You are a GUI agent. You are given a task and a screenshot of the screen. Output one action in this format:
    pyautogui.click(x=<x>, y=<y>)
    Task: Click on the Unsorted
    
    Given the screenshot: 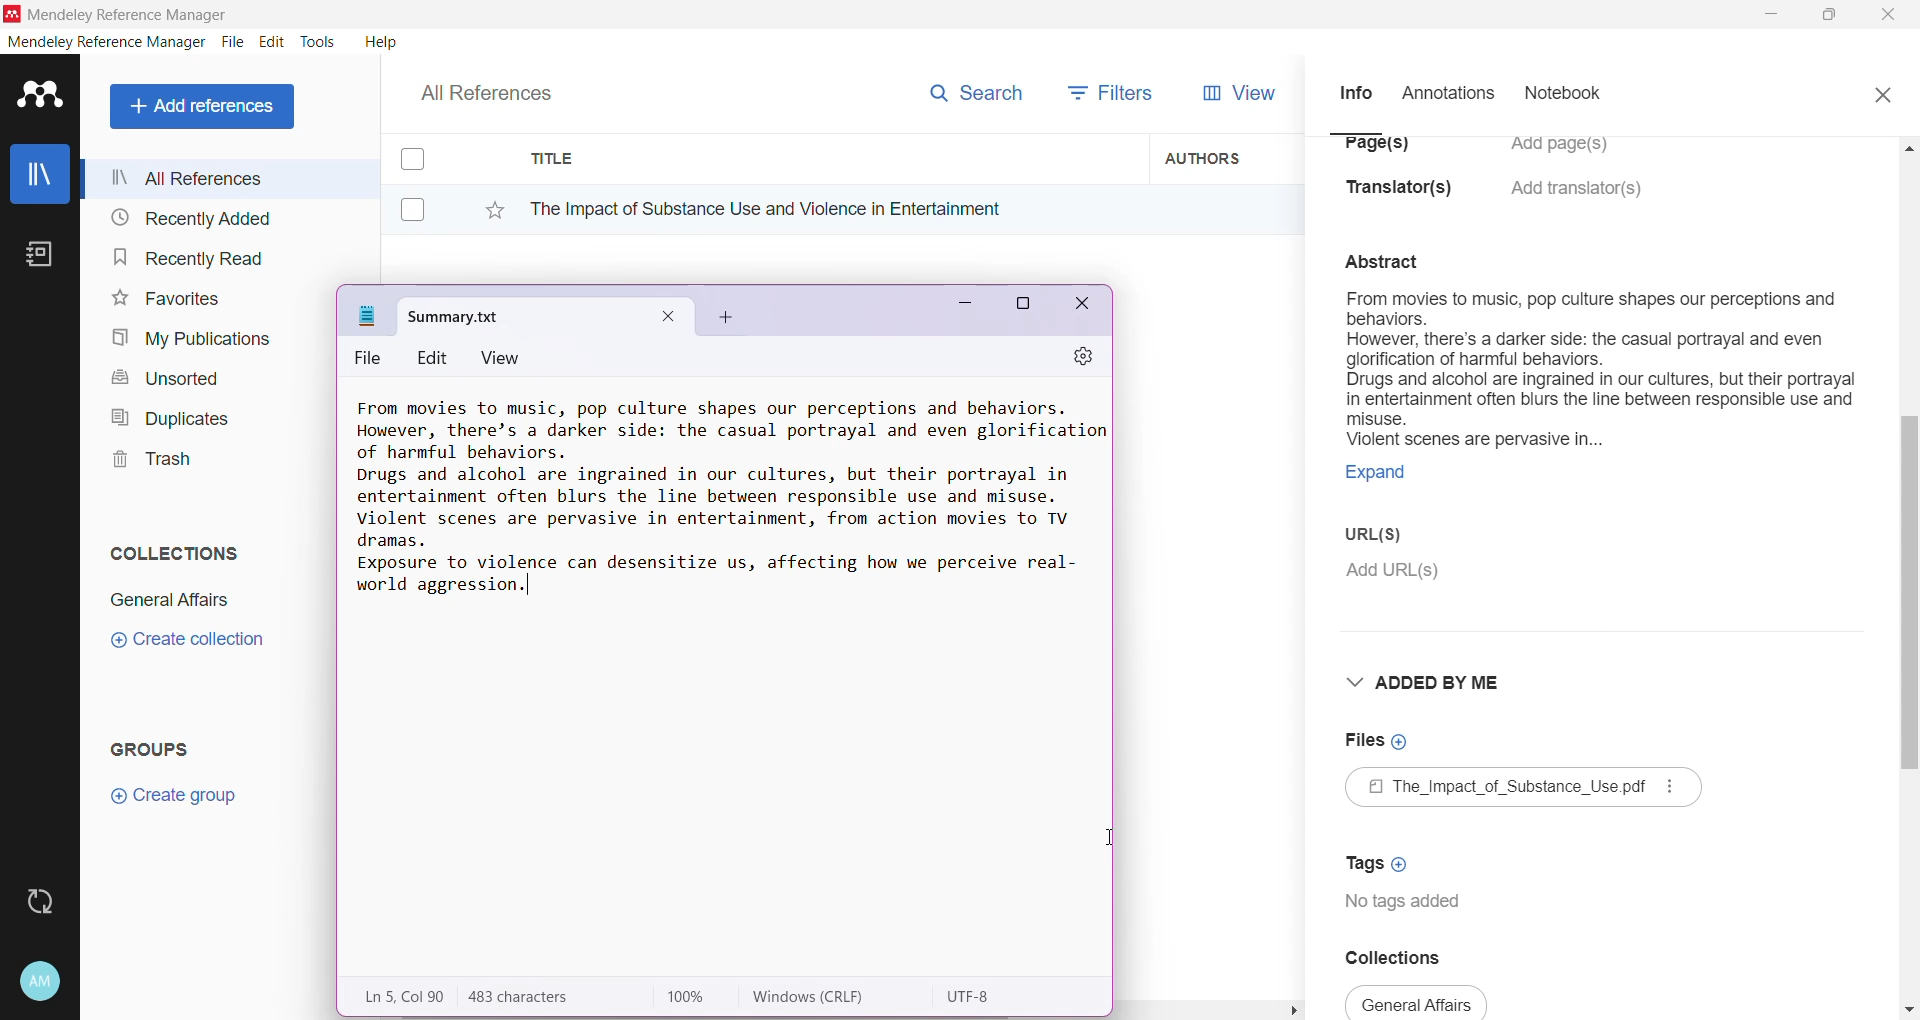 What is the action you would take?
    pyautogui.click(x=162, y=377)
    